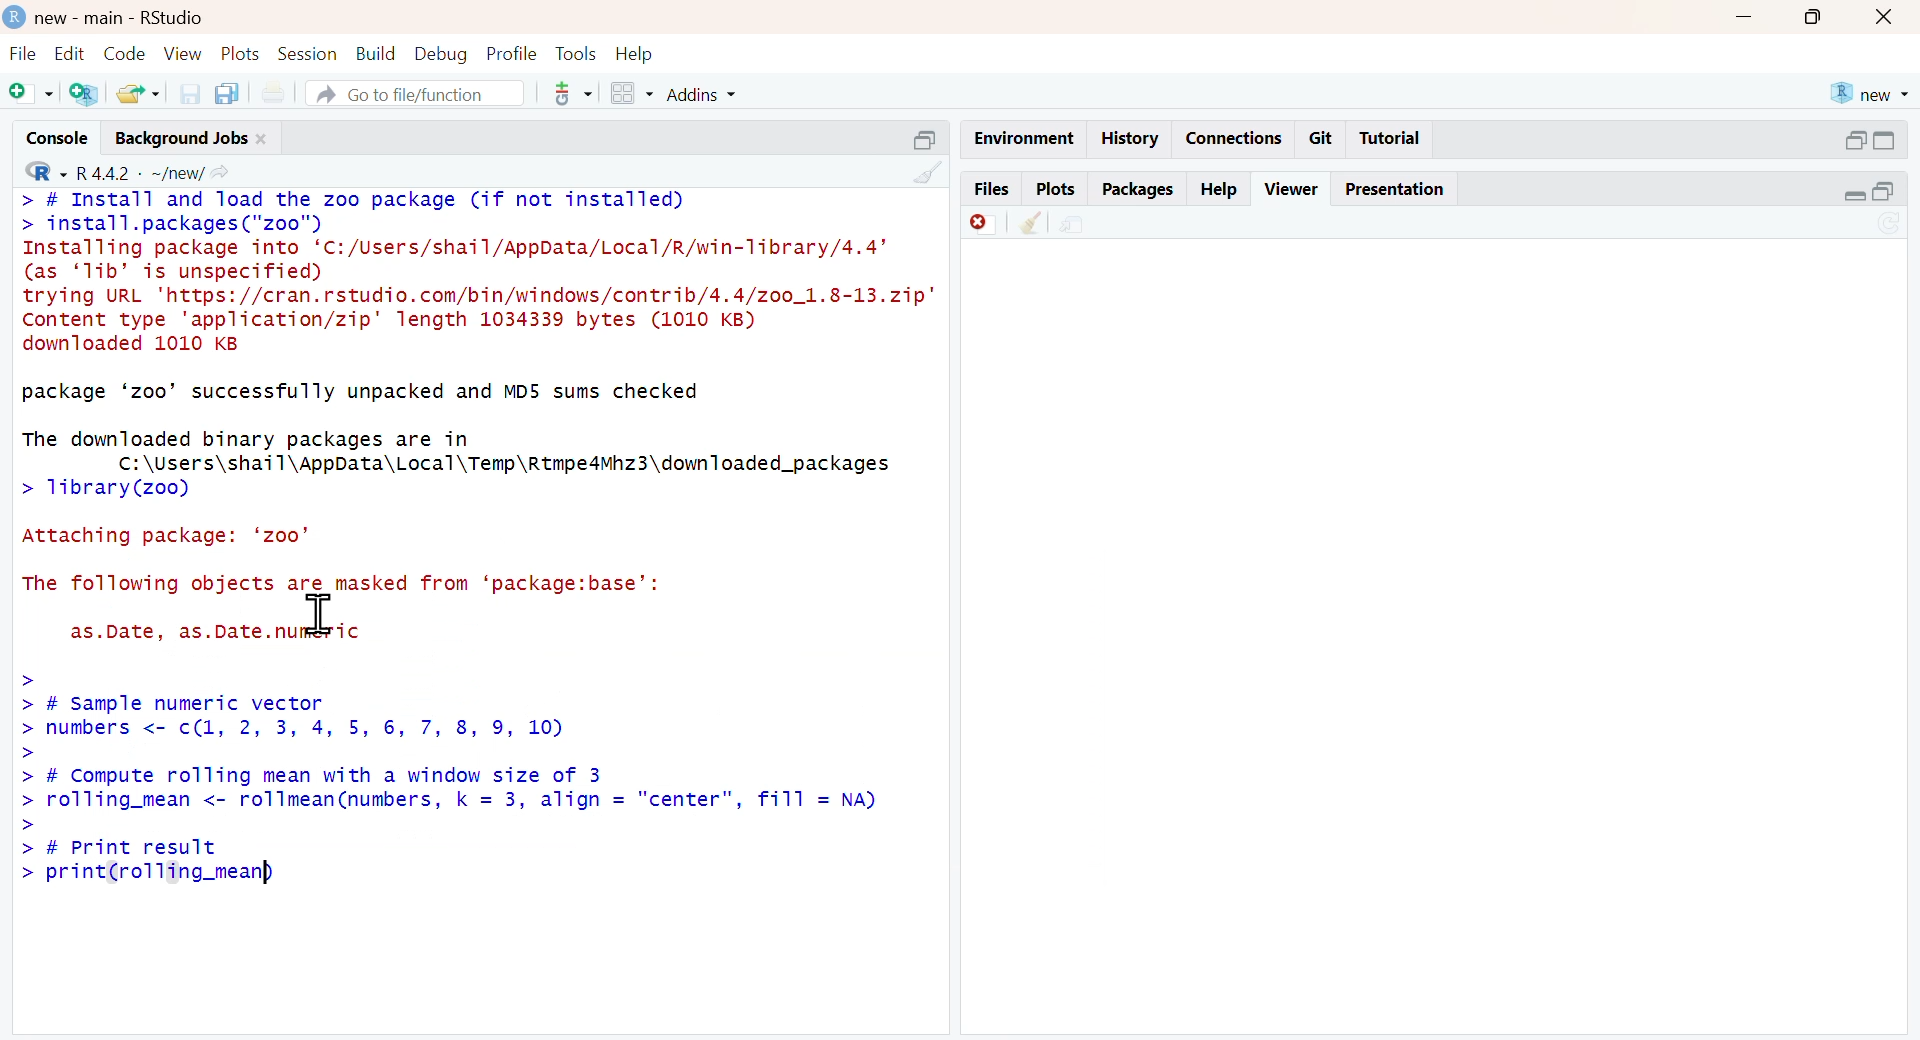 This screenshot has width=1920, height=1040. I want to click on code, so click(124, 54).